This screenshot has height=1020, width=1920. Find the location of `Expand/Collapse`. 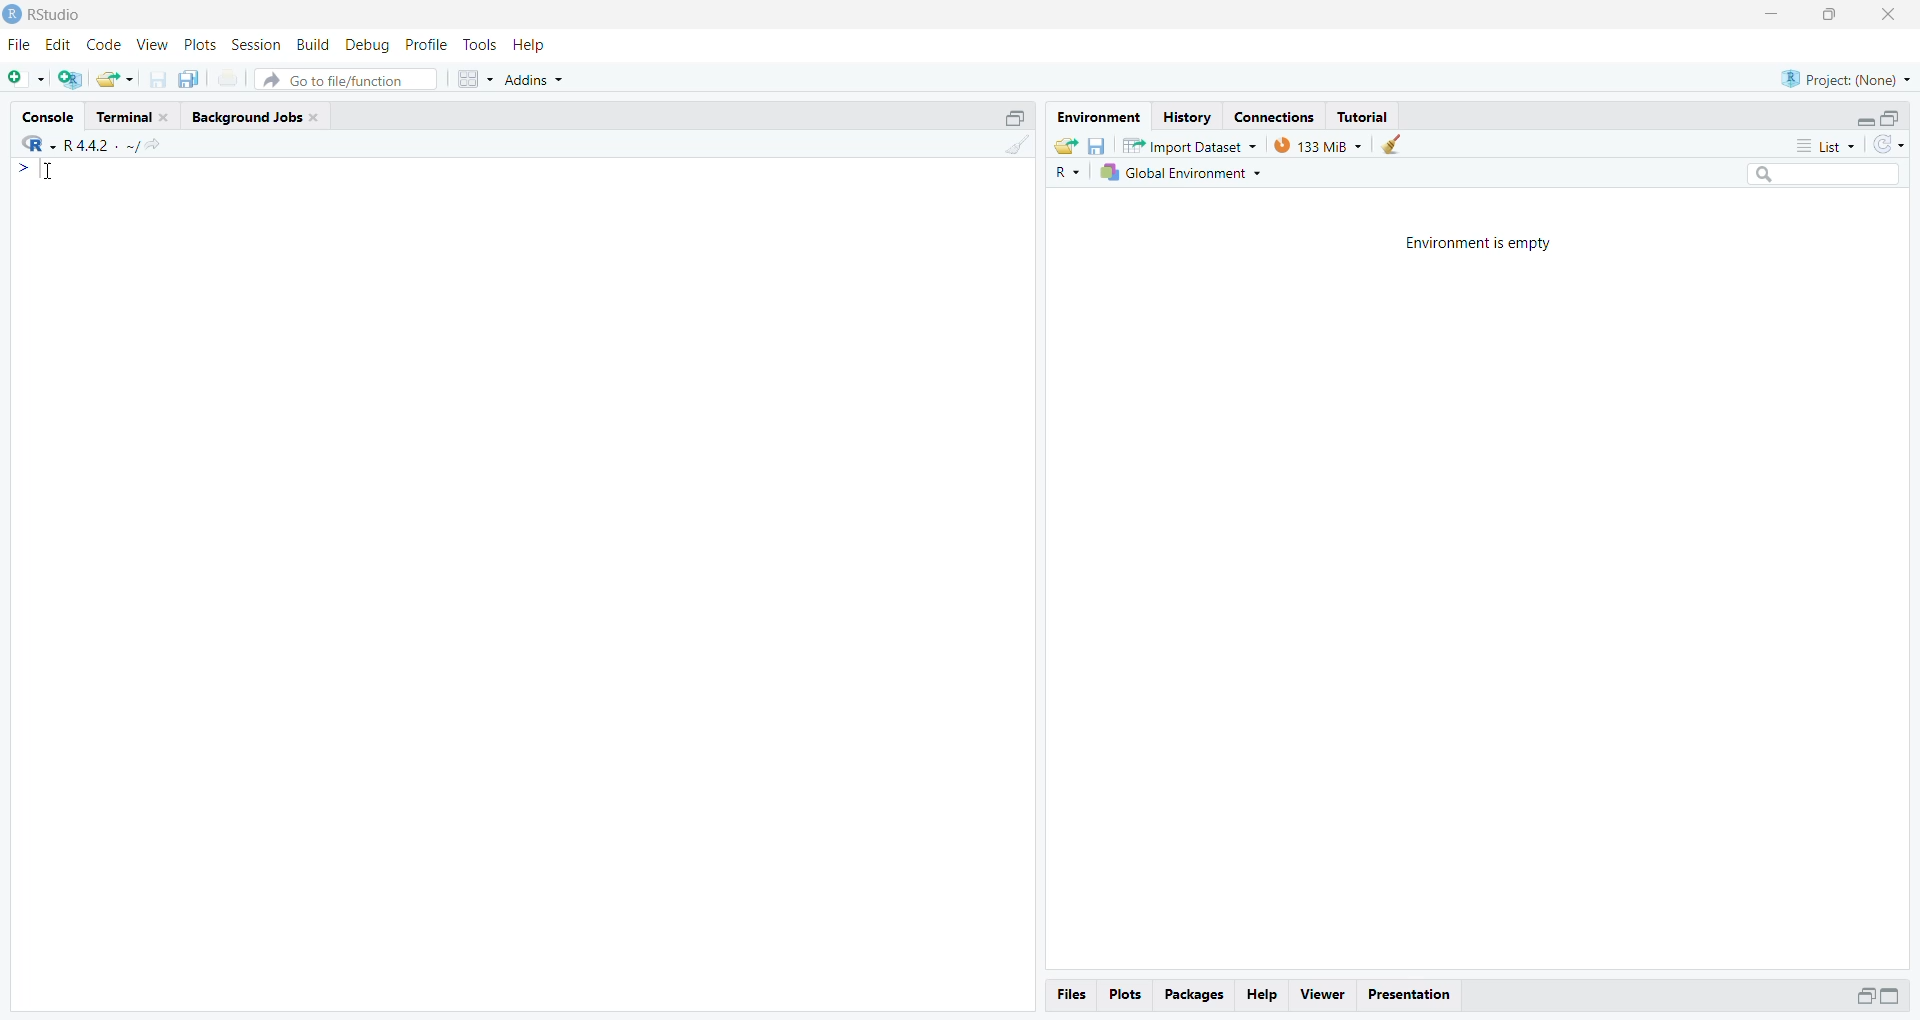

Expand/Collapse is located at coordinates (1862, 122).